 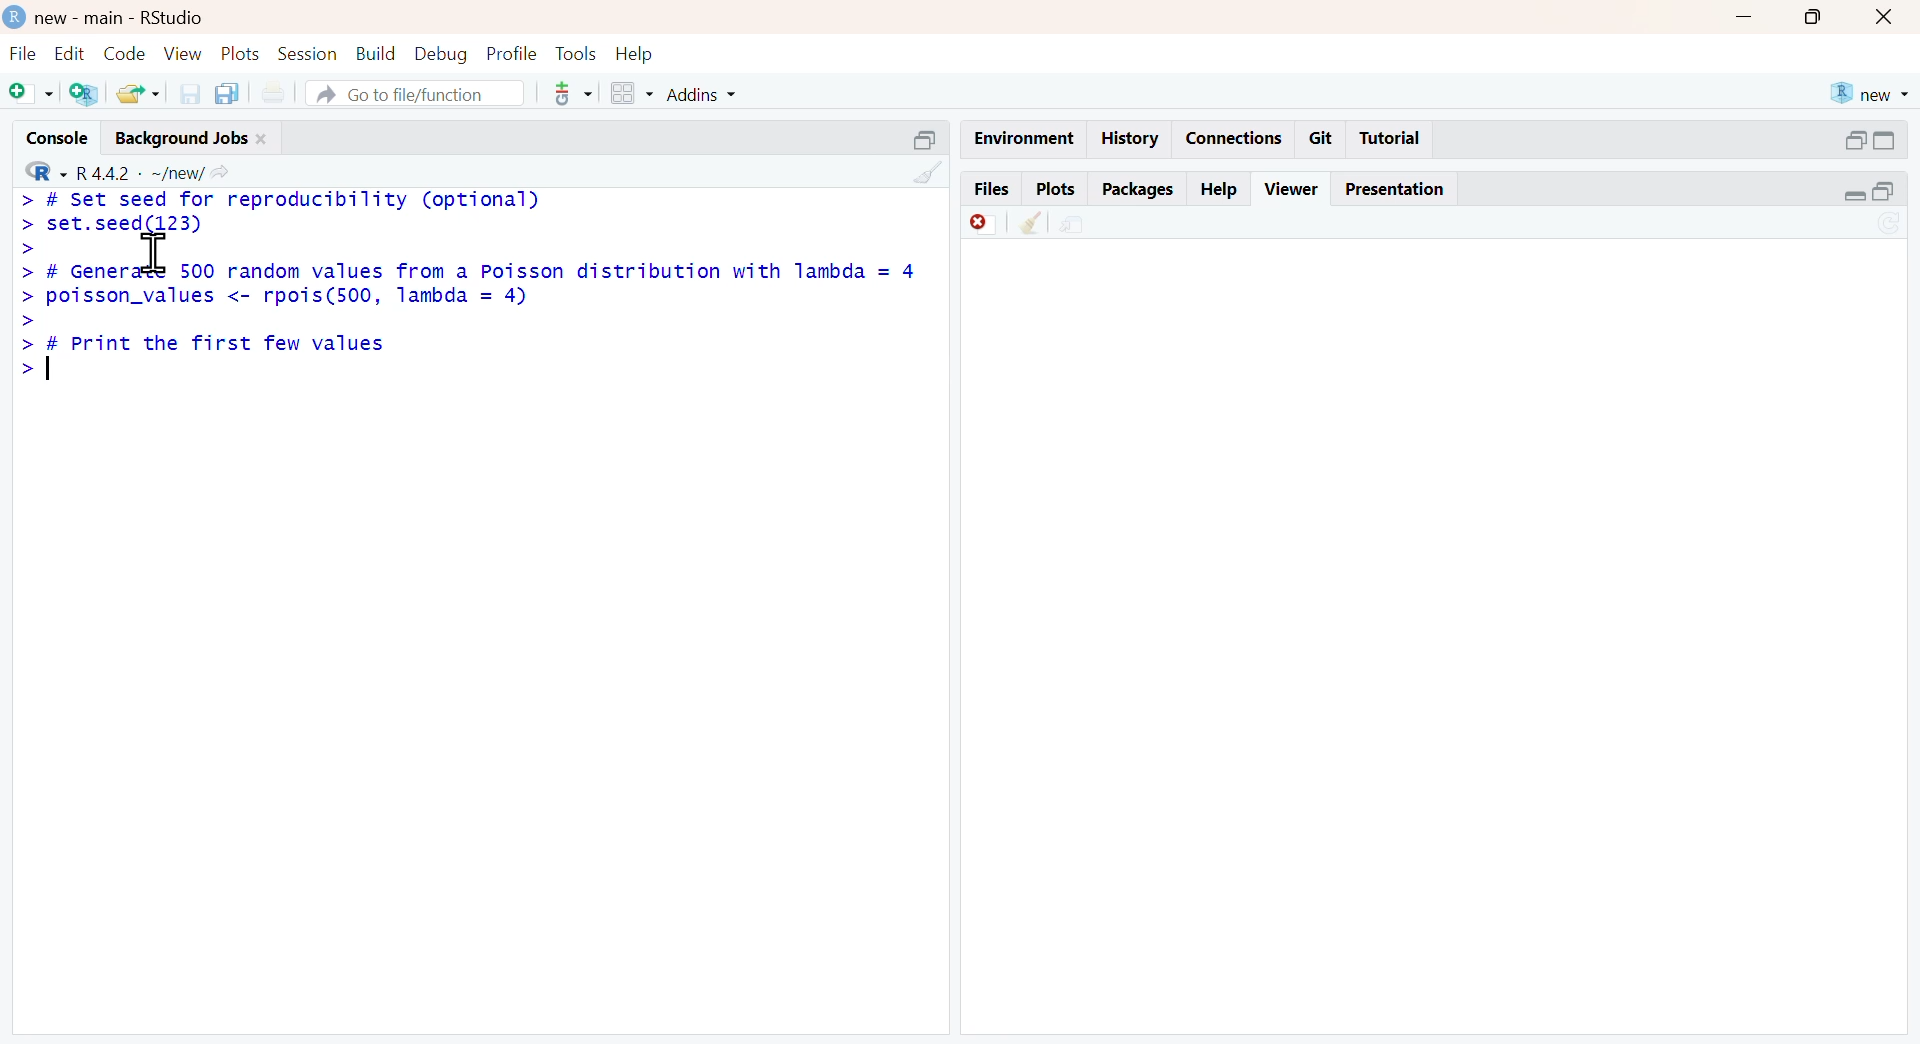 What do you see at coordinates (69, 52) in the screenshot?
I see `edit` at bounding box center [69, 52].